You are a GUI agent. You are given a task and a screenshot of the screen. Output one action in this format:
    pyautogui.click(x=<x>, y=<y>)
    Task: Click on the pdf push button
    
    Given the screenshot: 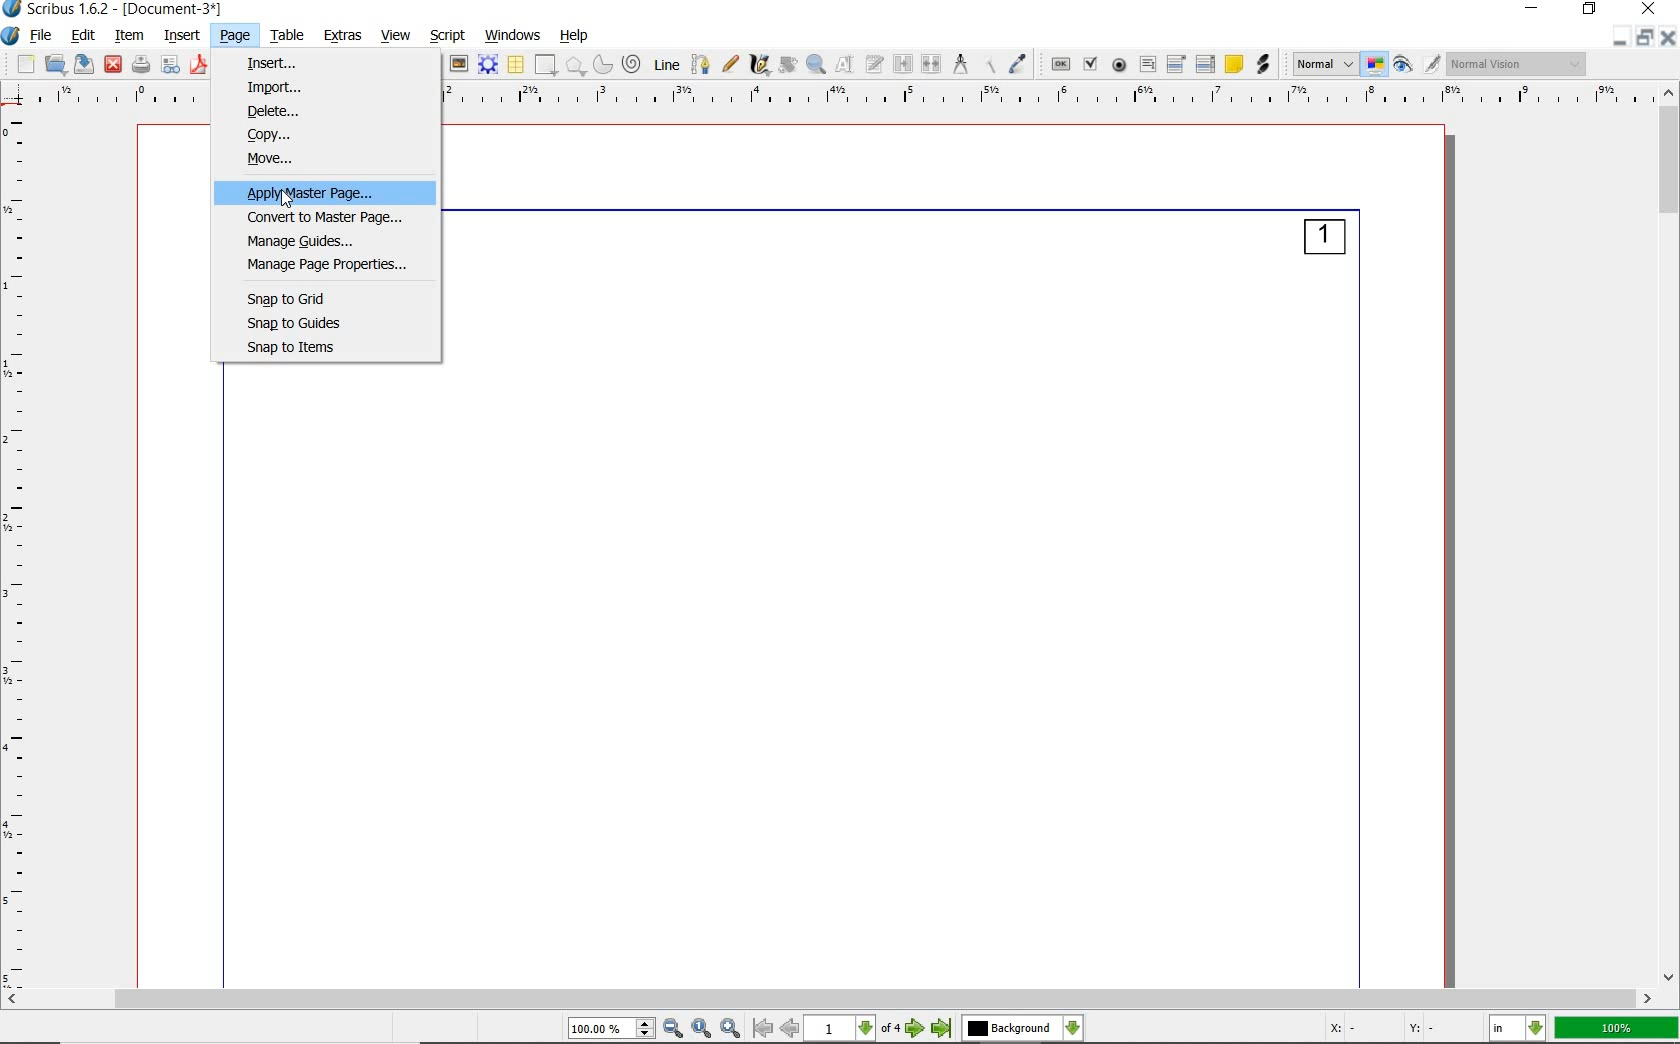 What is the action you would take?
    pyautogui.click(x=1060, y=63)
    